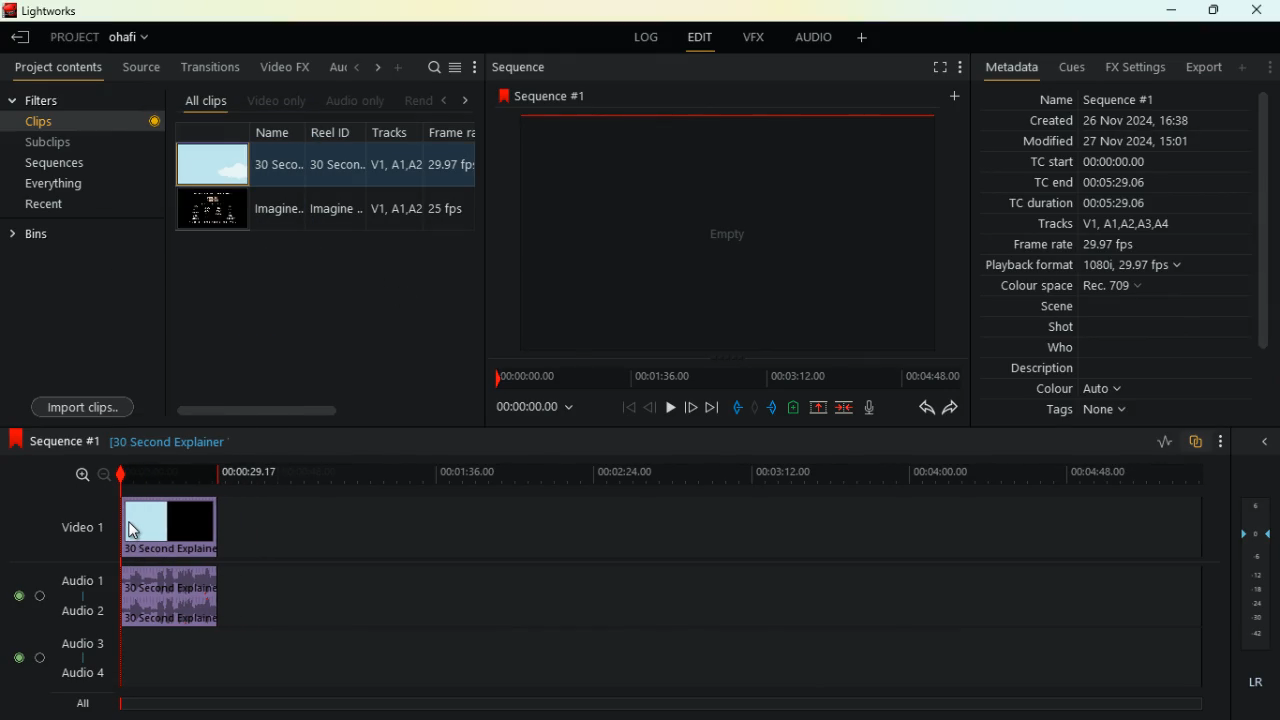 This screenshot has width=1280, height=720. I want to click on clips, so click(82, 120).